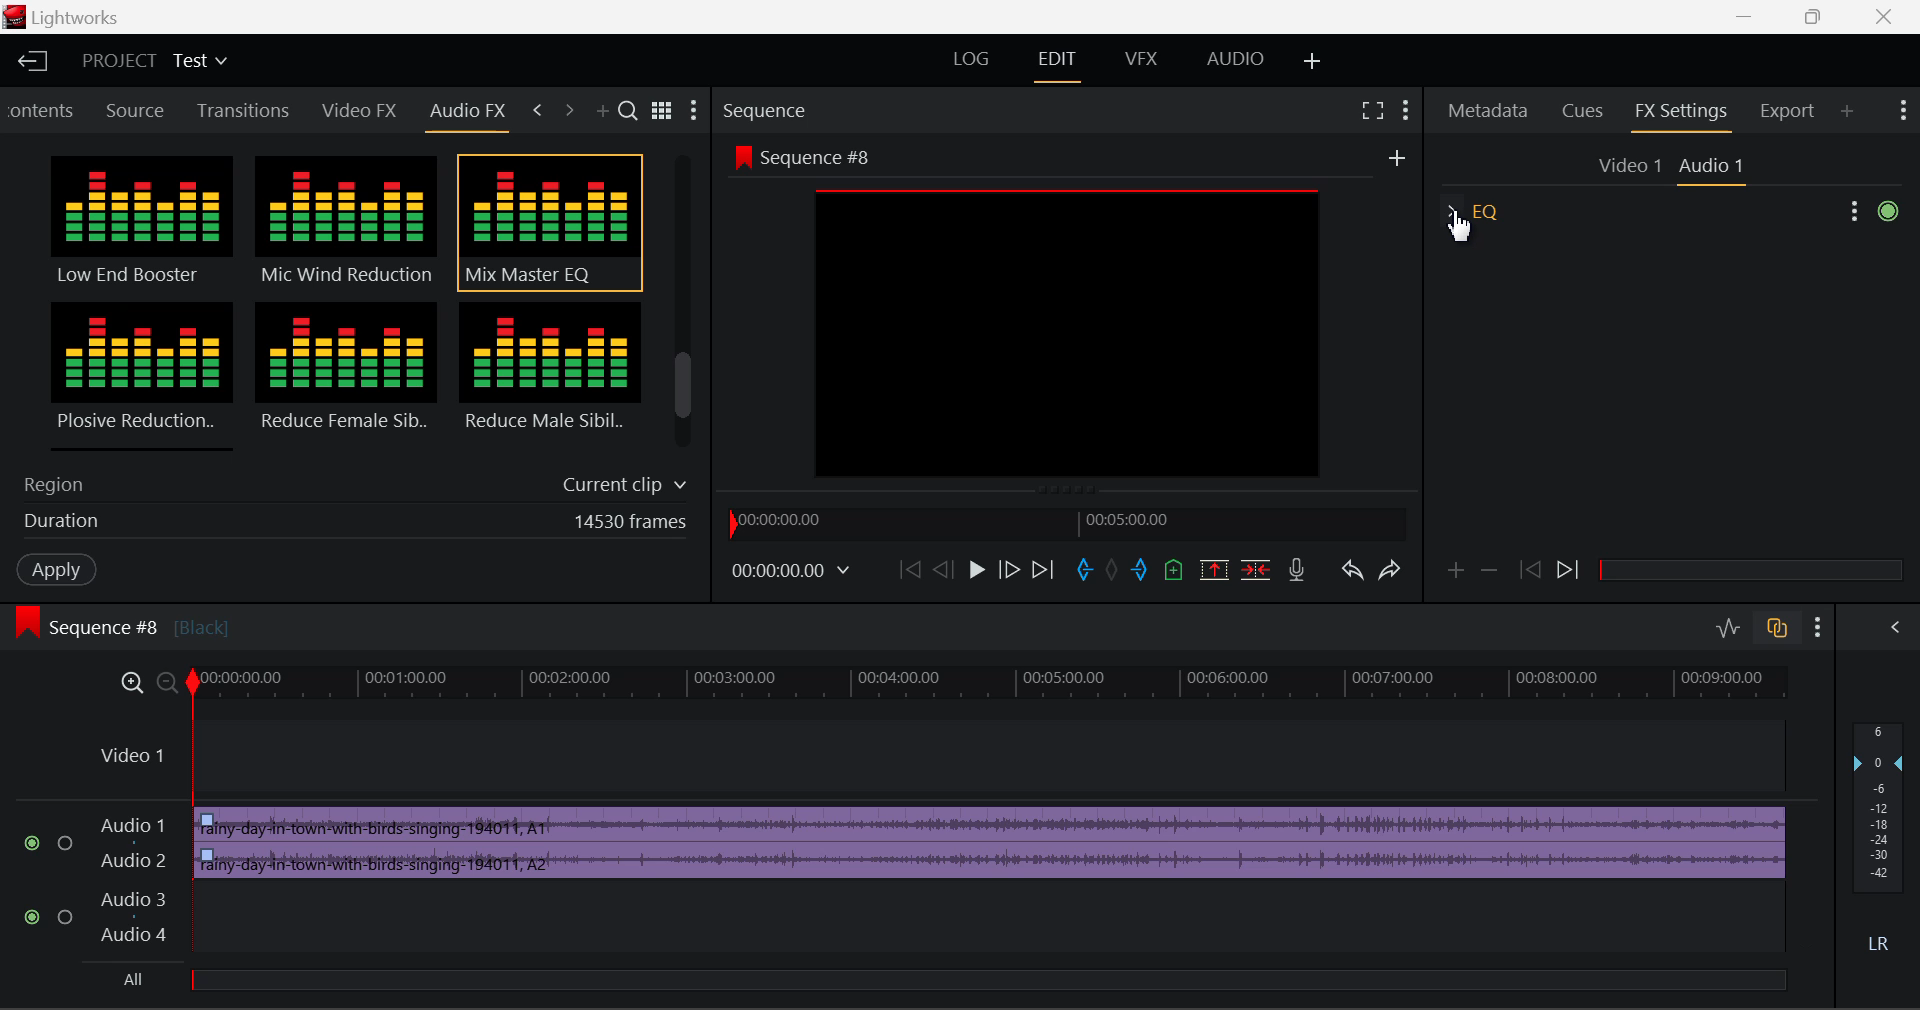 The width and height of the screenshot is (1920, 1010). I want to click on Next keyframe, so click(1572, 571).